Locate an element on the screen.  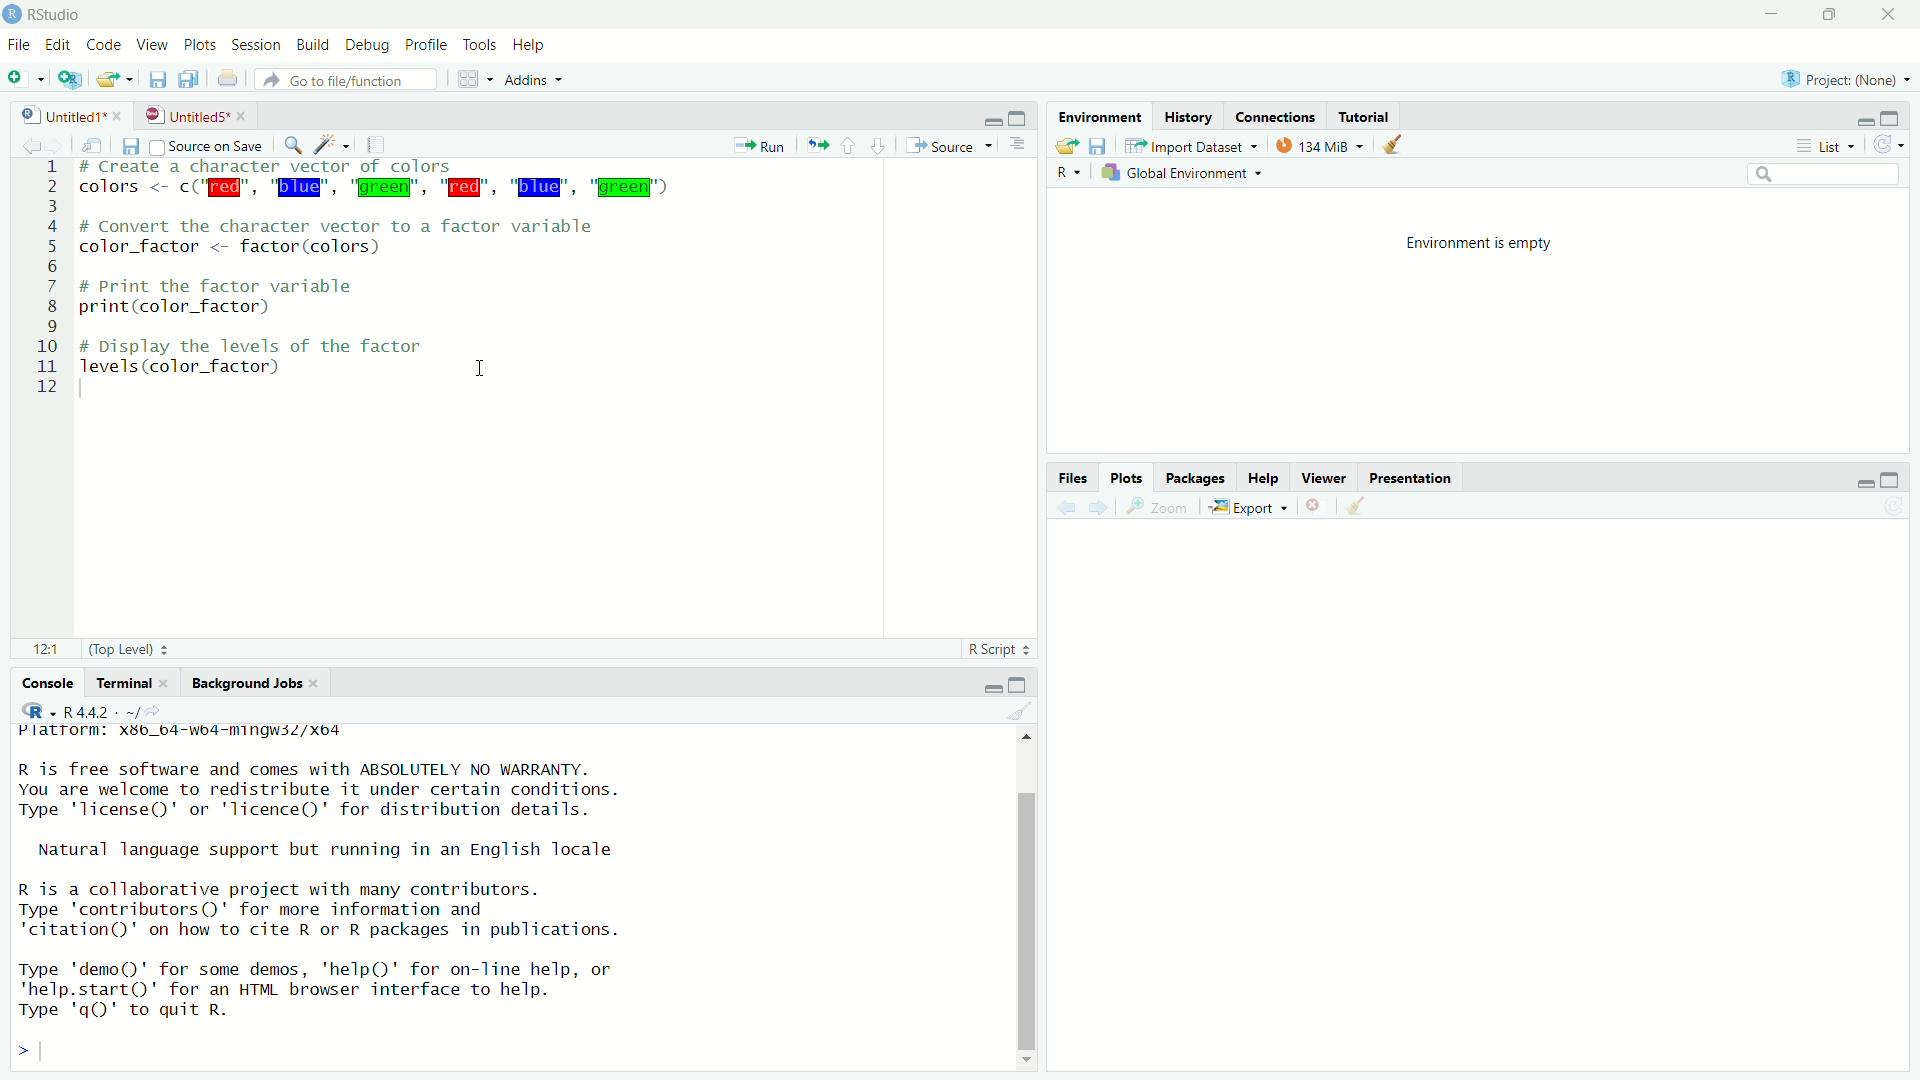
Packages is located at coordinates (1193, 477).